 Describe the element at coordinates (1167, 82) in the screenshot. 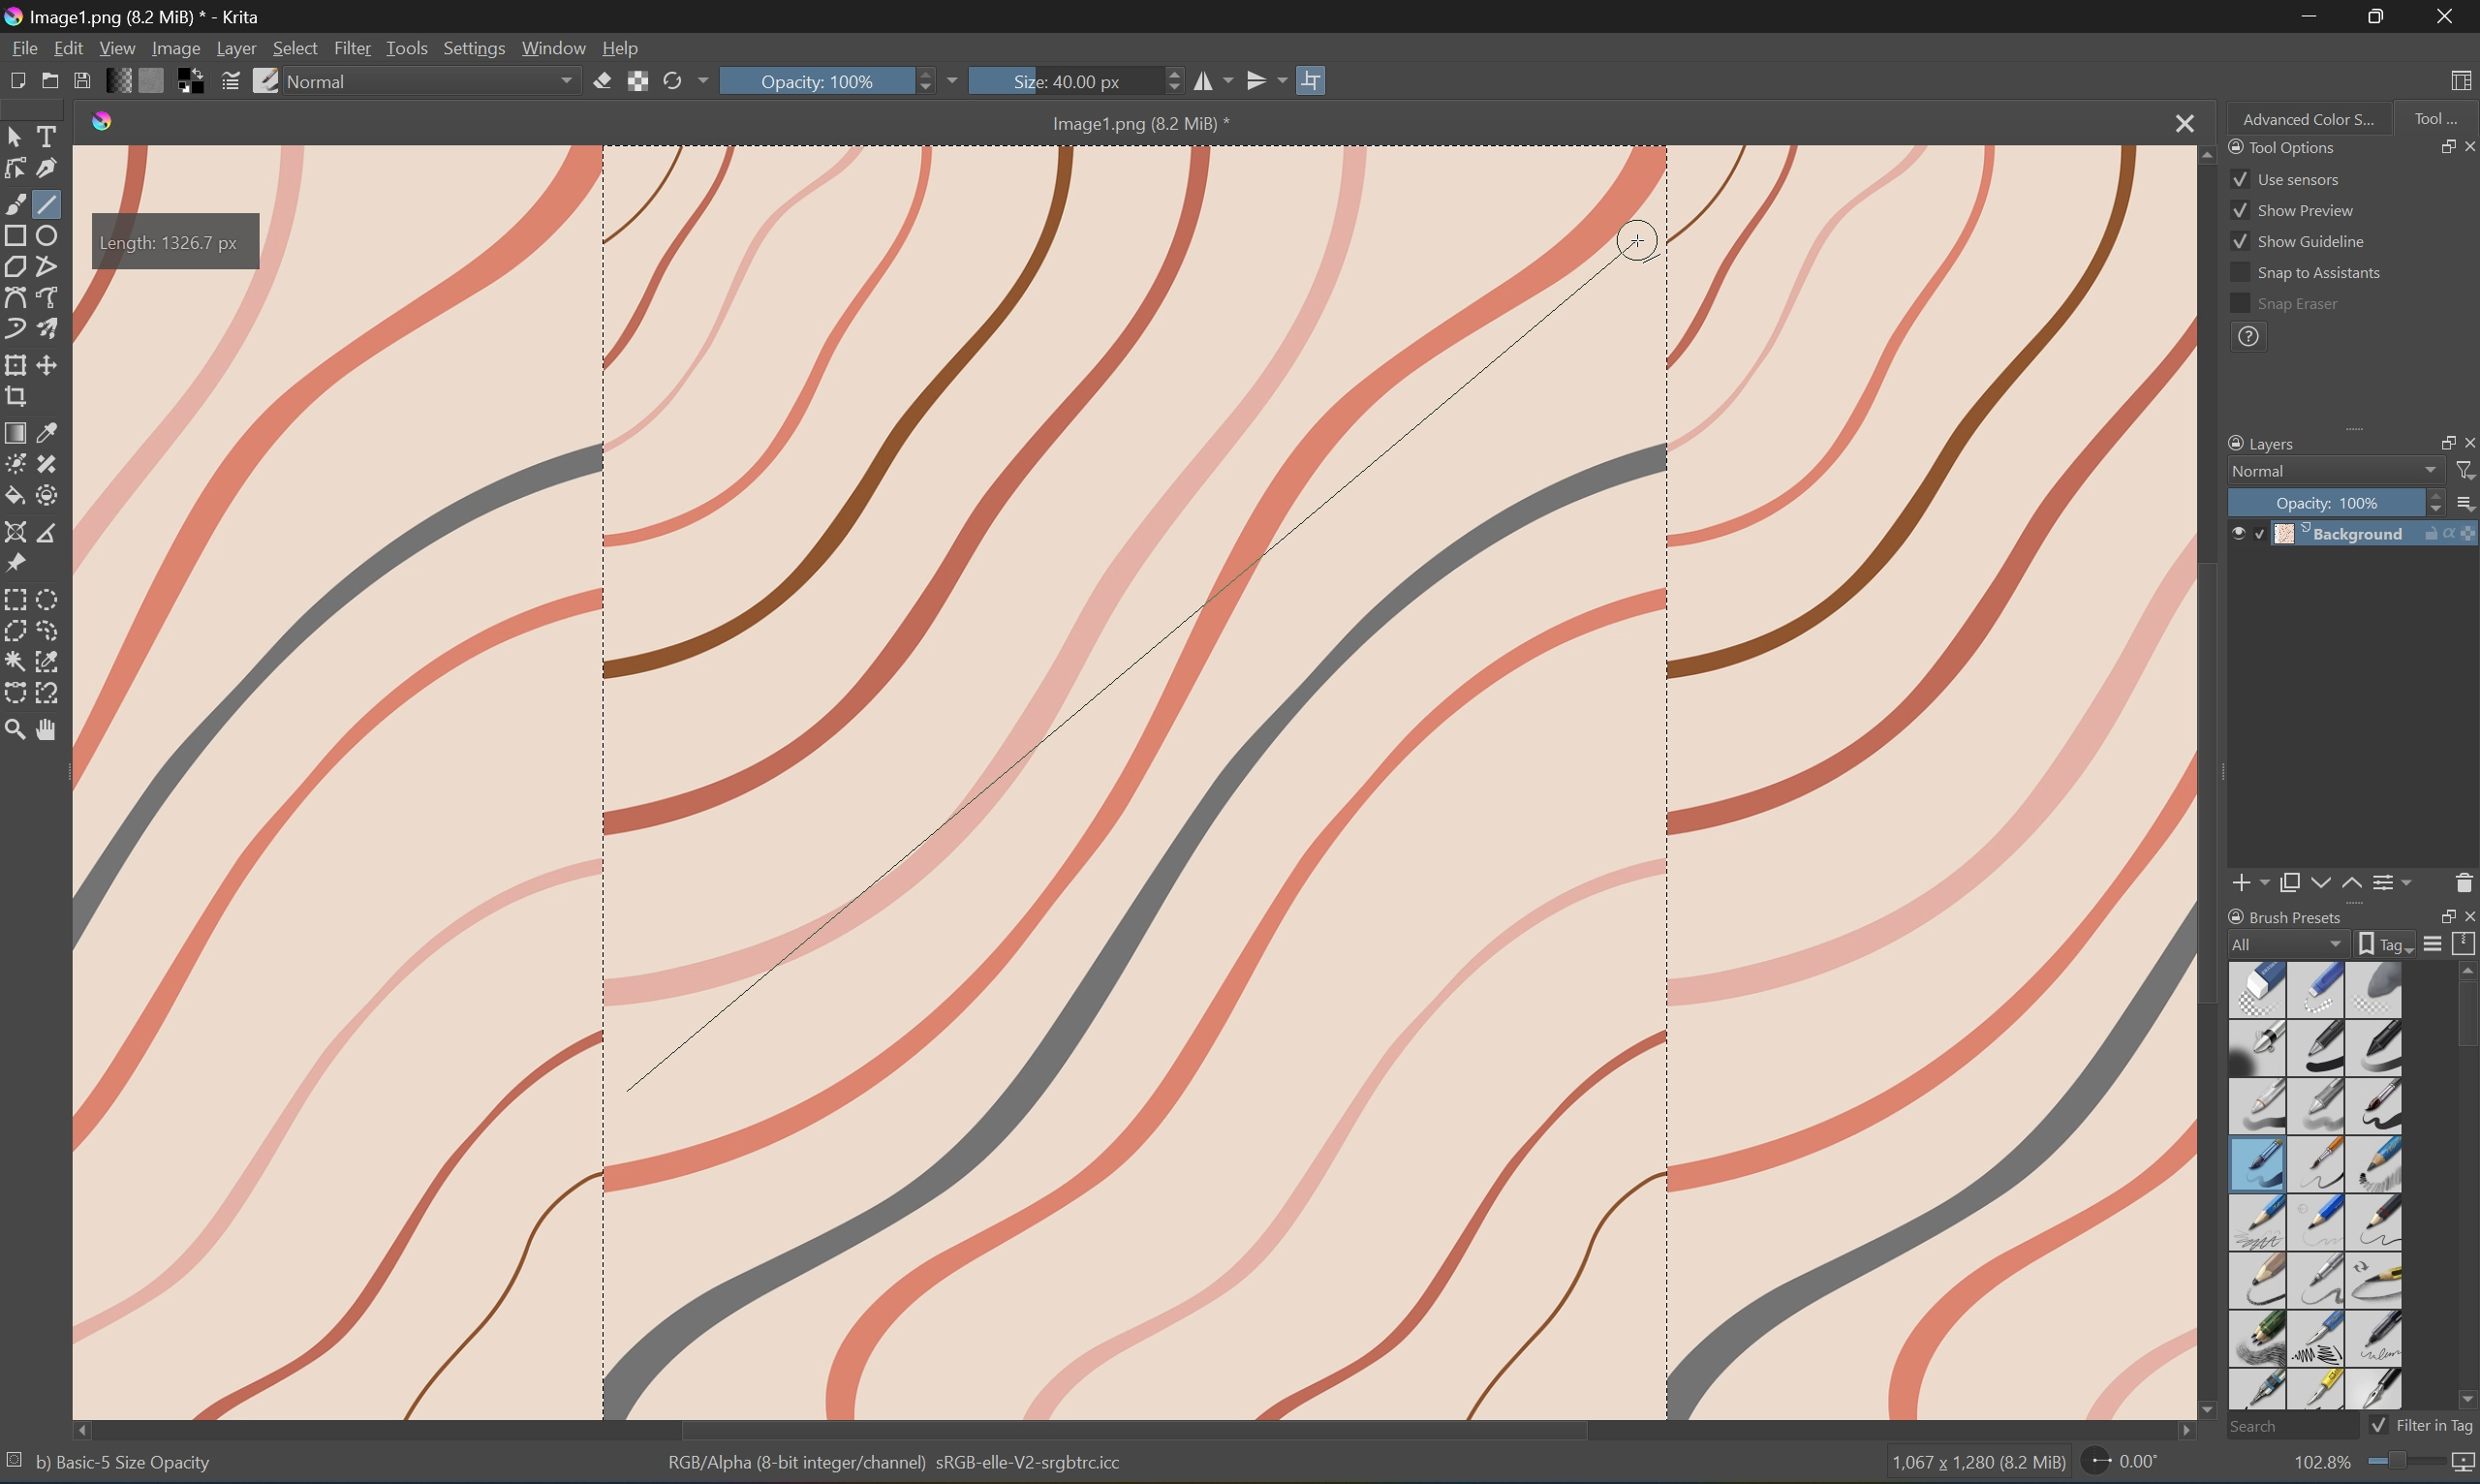

I see `Slider` at that location.